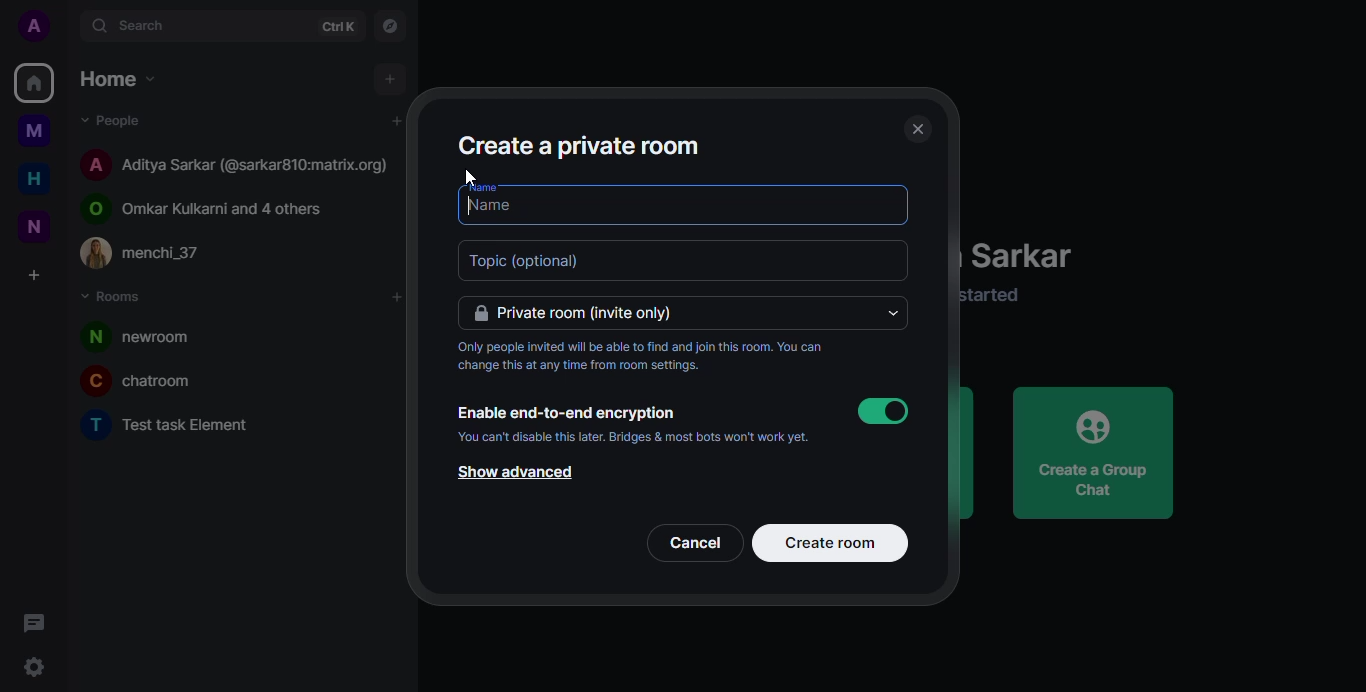 This screenshot has height=692, width=1366. I want to click on public room, so click(215, 205).